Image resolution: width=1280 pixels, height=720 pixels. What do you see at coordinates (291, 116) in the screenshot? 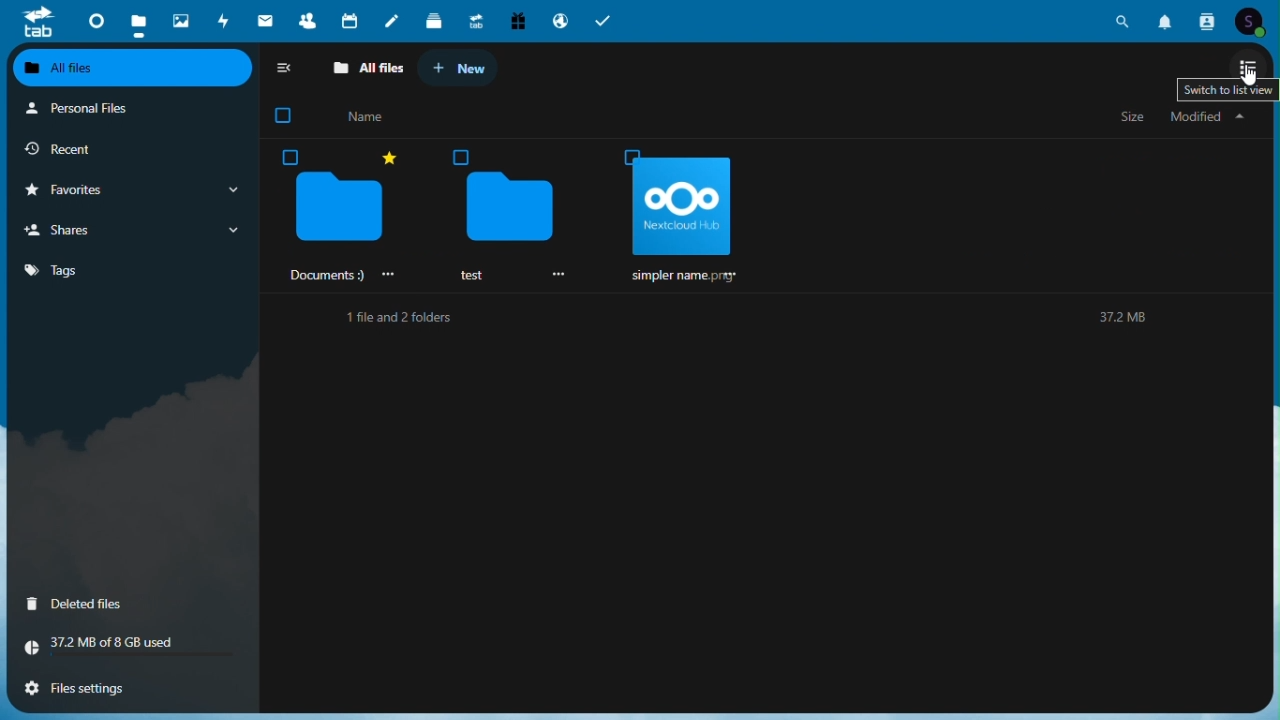
I see `checkbox` at bounding box center [291, 116].